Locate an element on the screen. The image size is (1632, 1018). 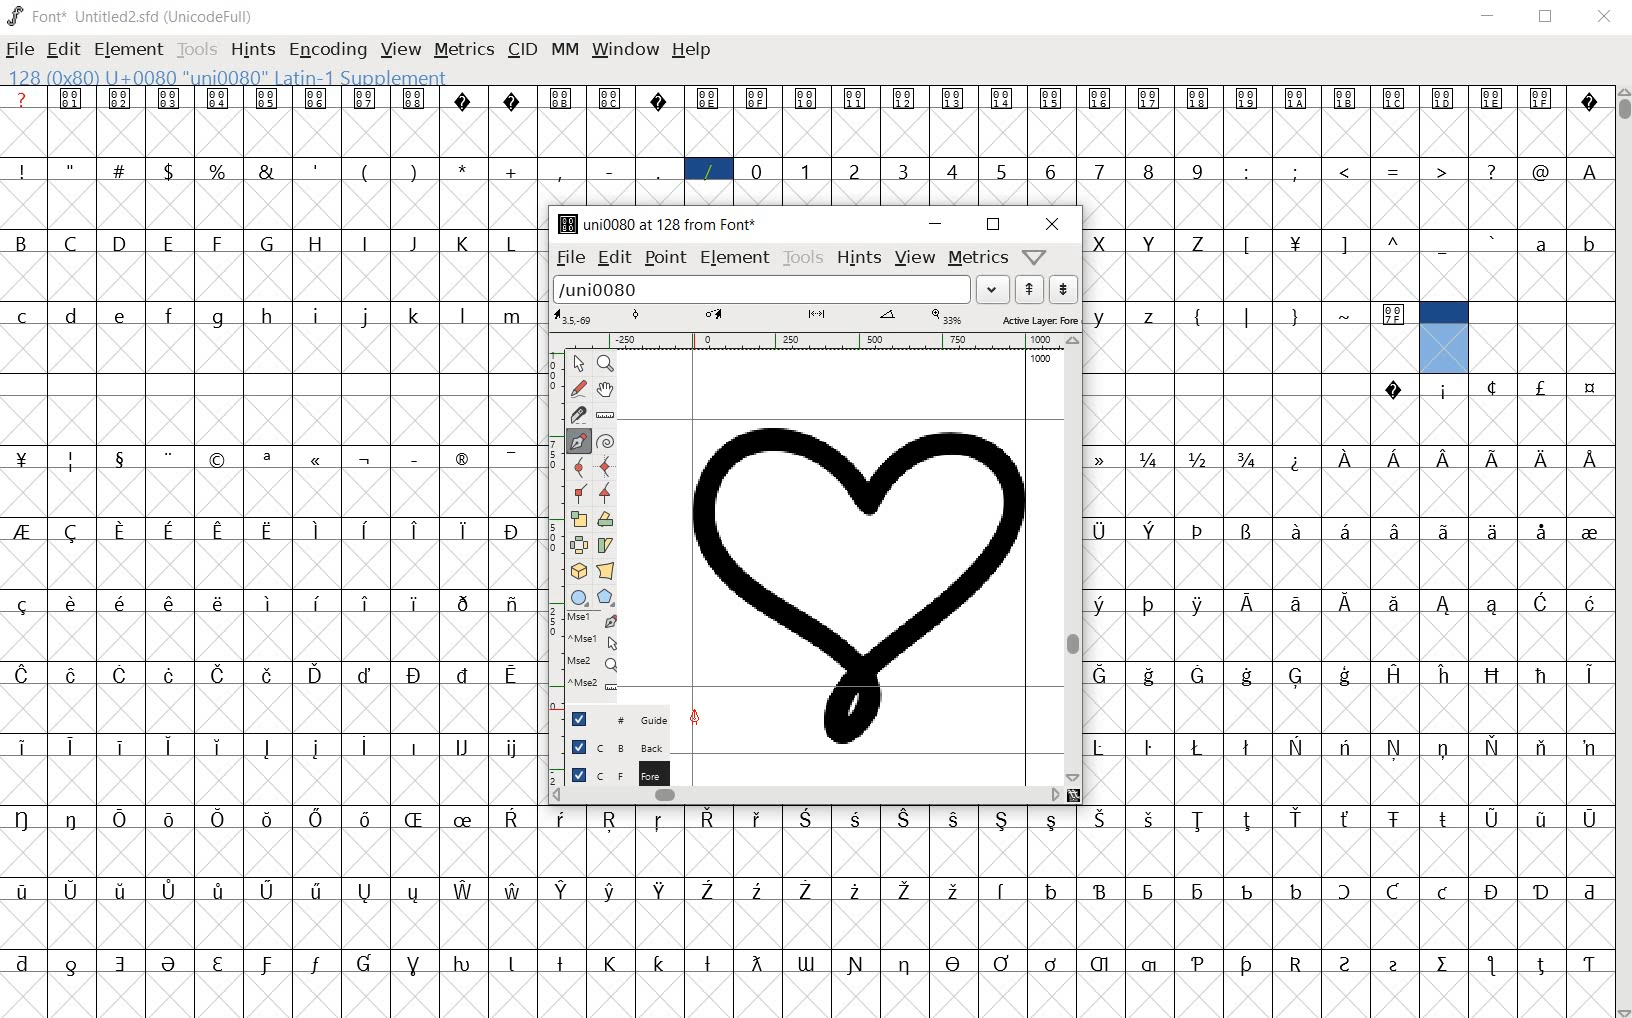
RESTORE is located at coordinates (1550, 19).